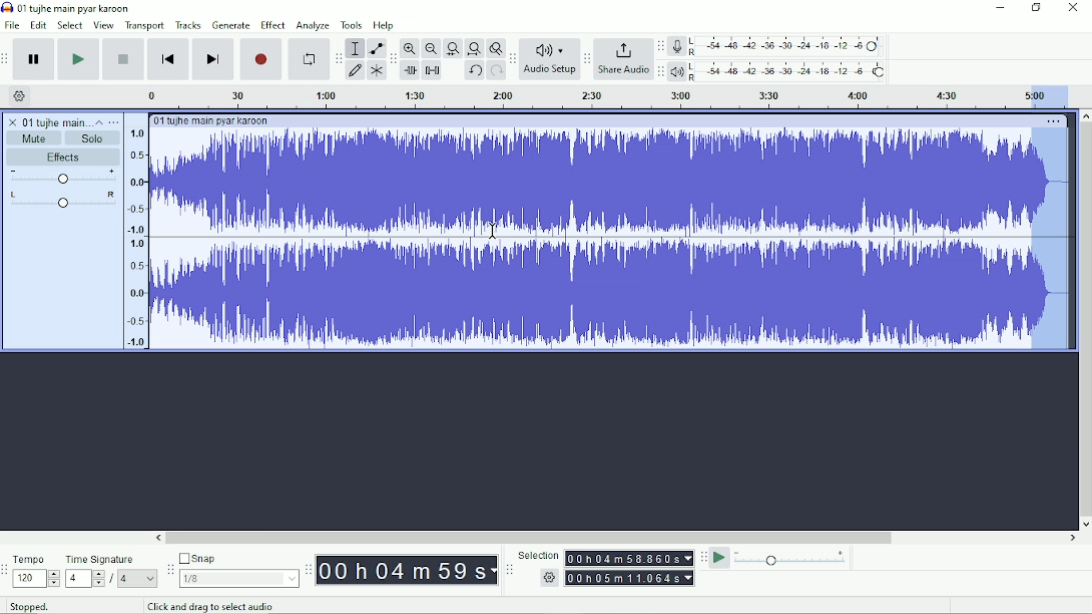 This screenshot has height=614, width=1092. Describe the element at coordinates (376, 70) in the screenshot. I see `Multi-tool` at that location.